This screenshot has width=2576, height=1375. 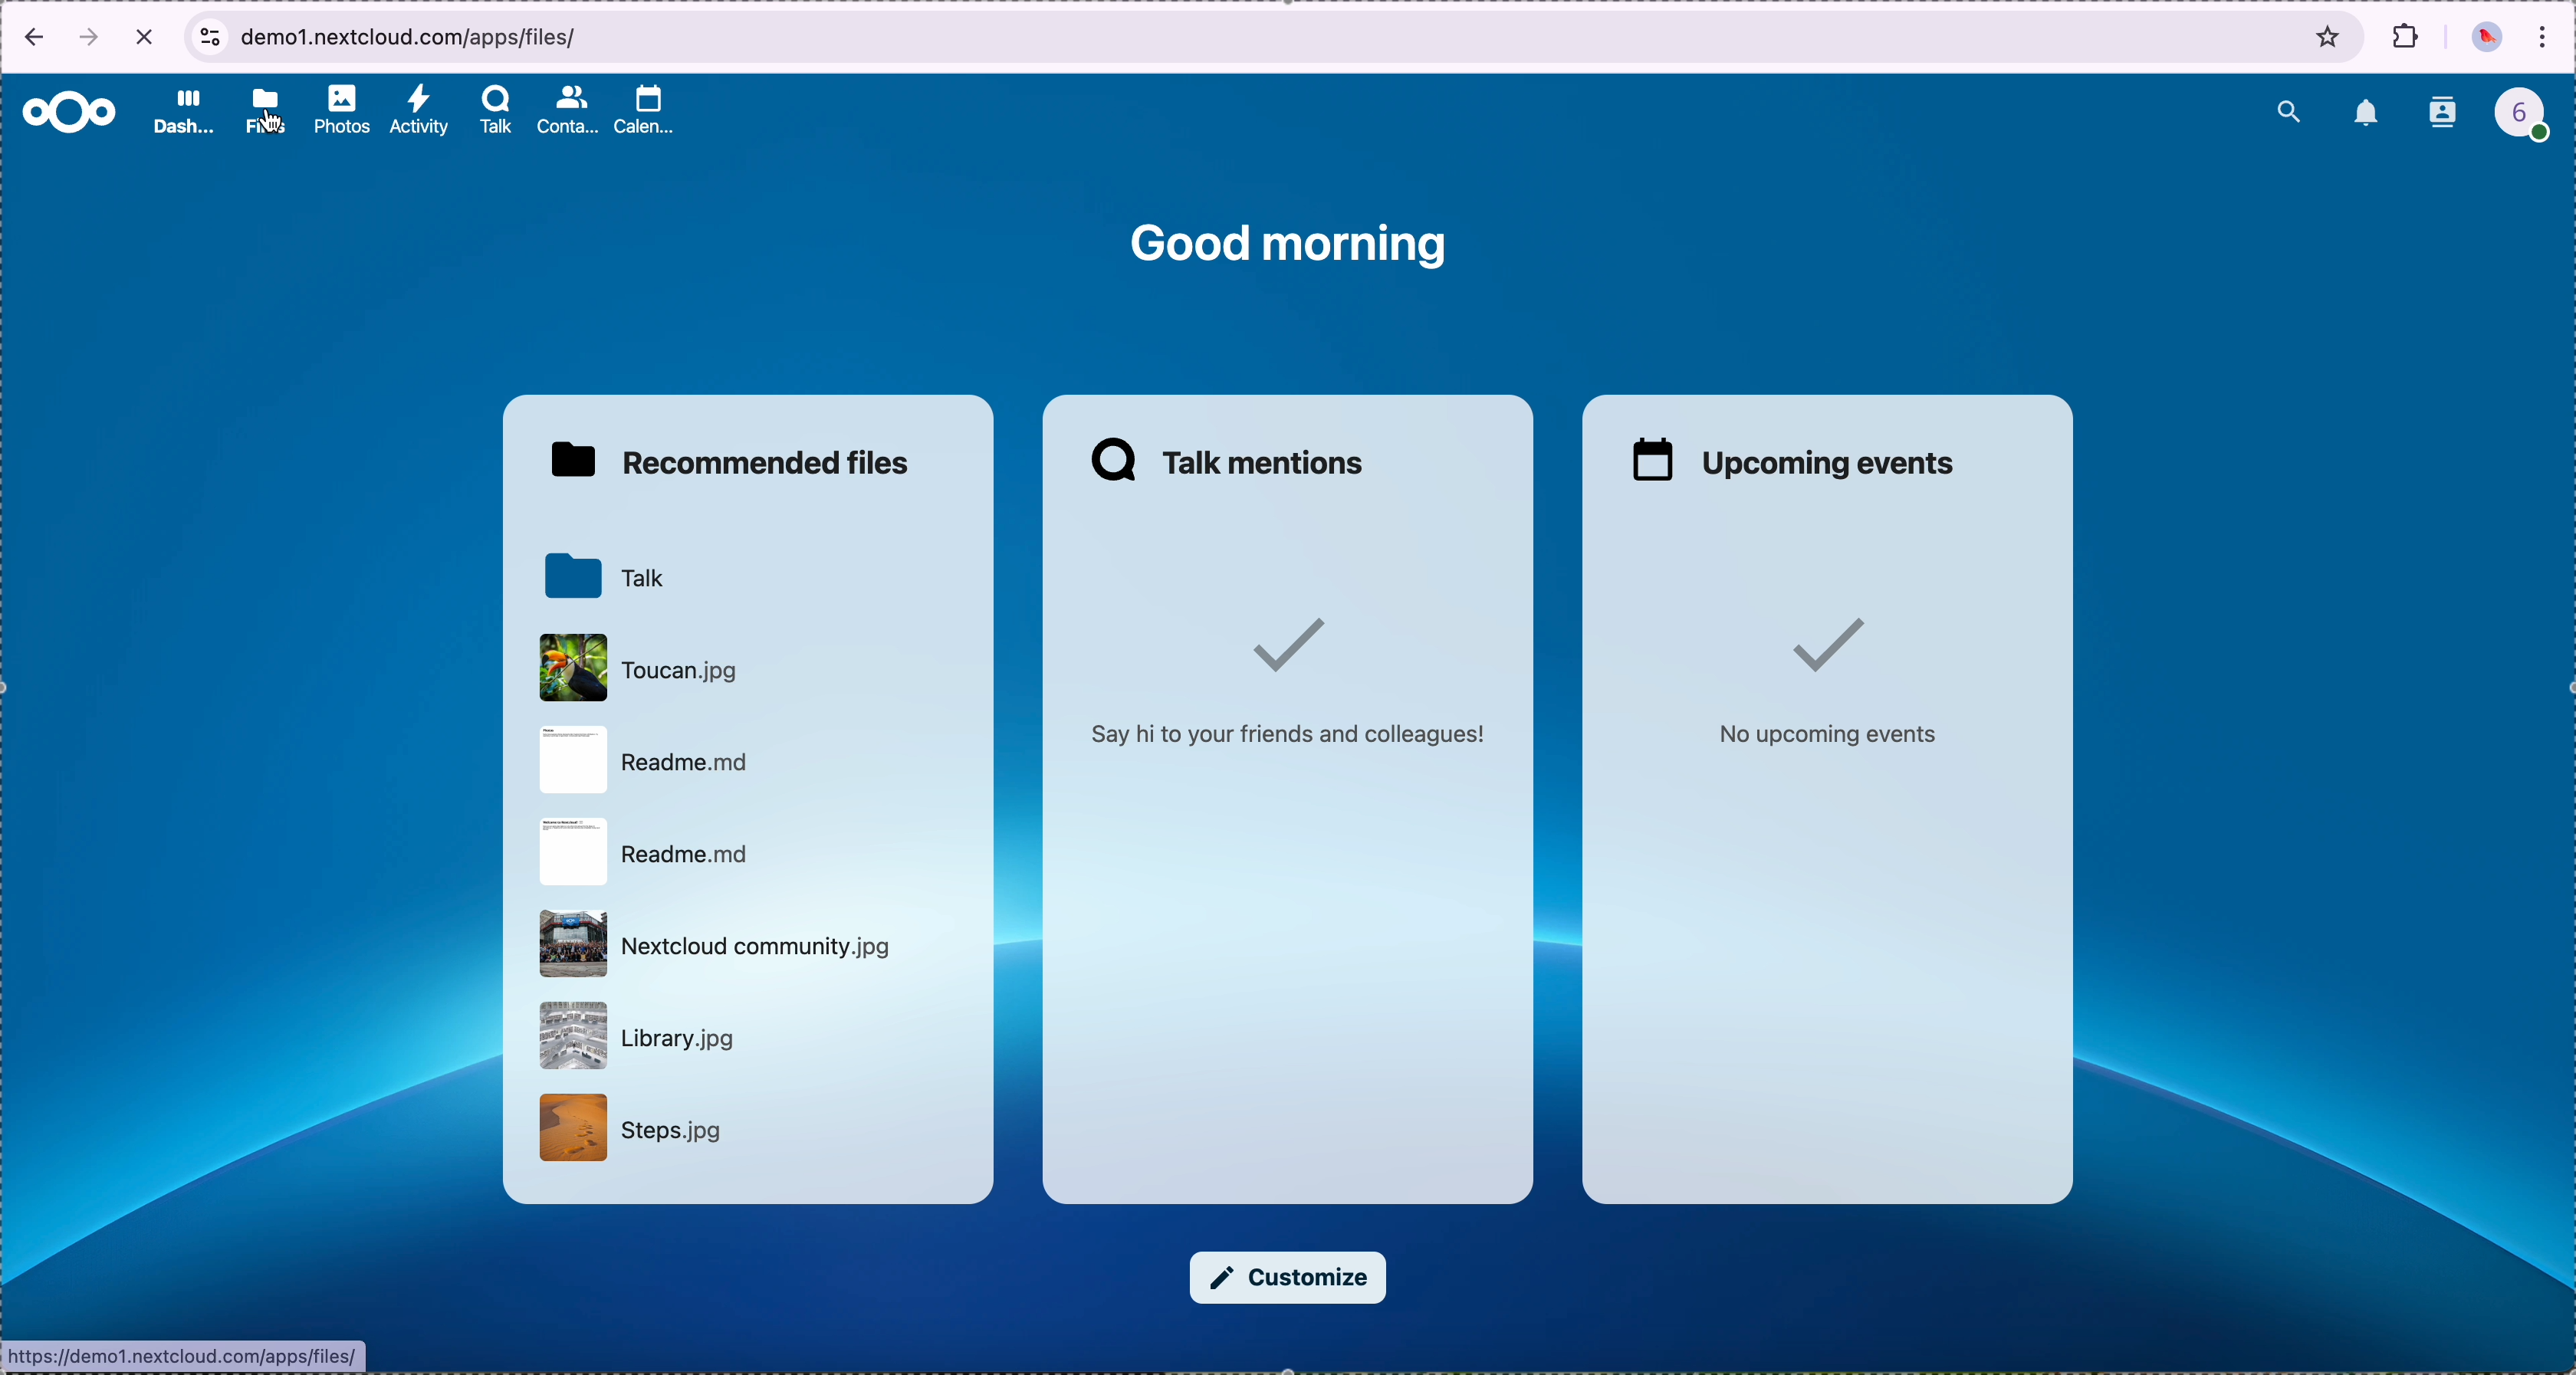 What do you see at coordinates (1288, 1278) in the screenshot?
I see `customize button` at bounding box center [1288, 1278].